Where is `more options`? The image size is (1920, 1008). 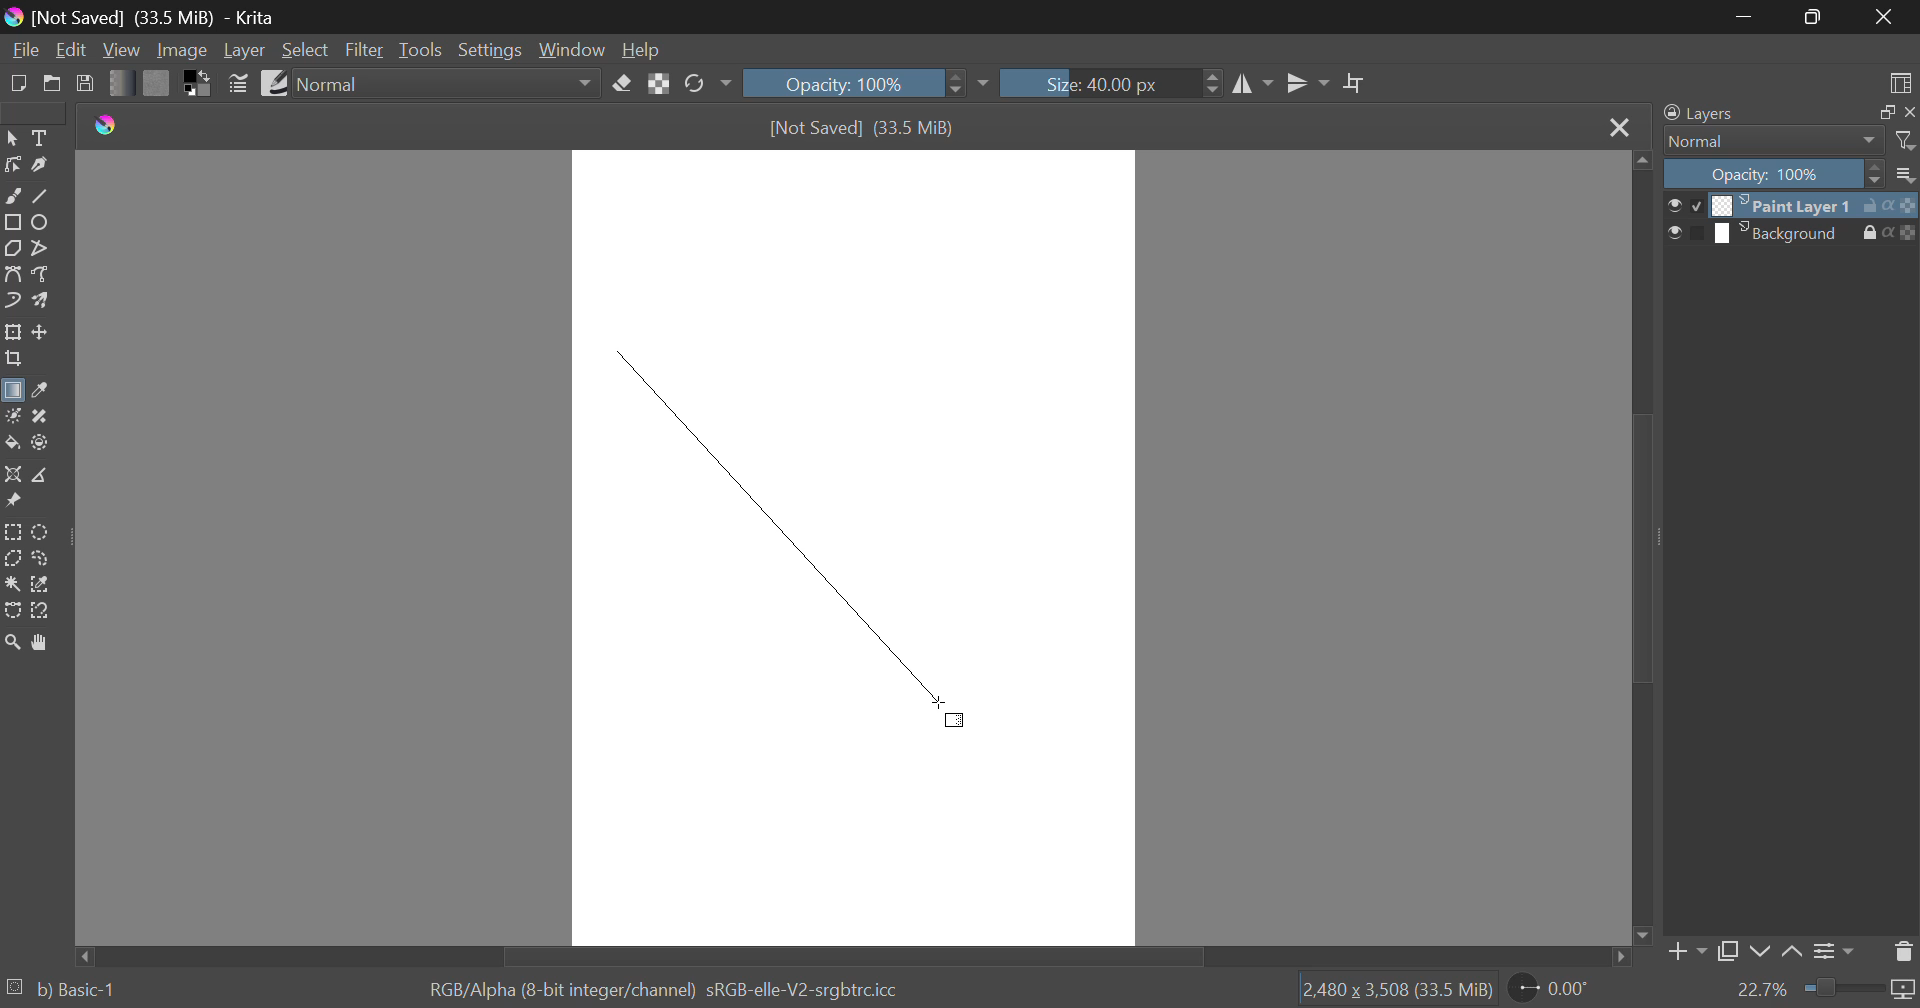 more options is located at coordinates (1906, 174).